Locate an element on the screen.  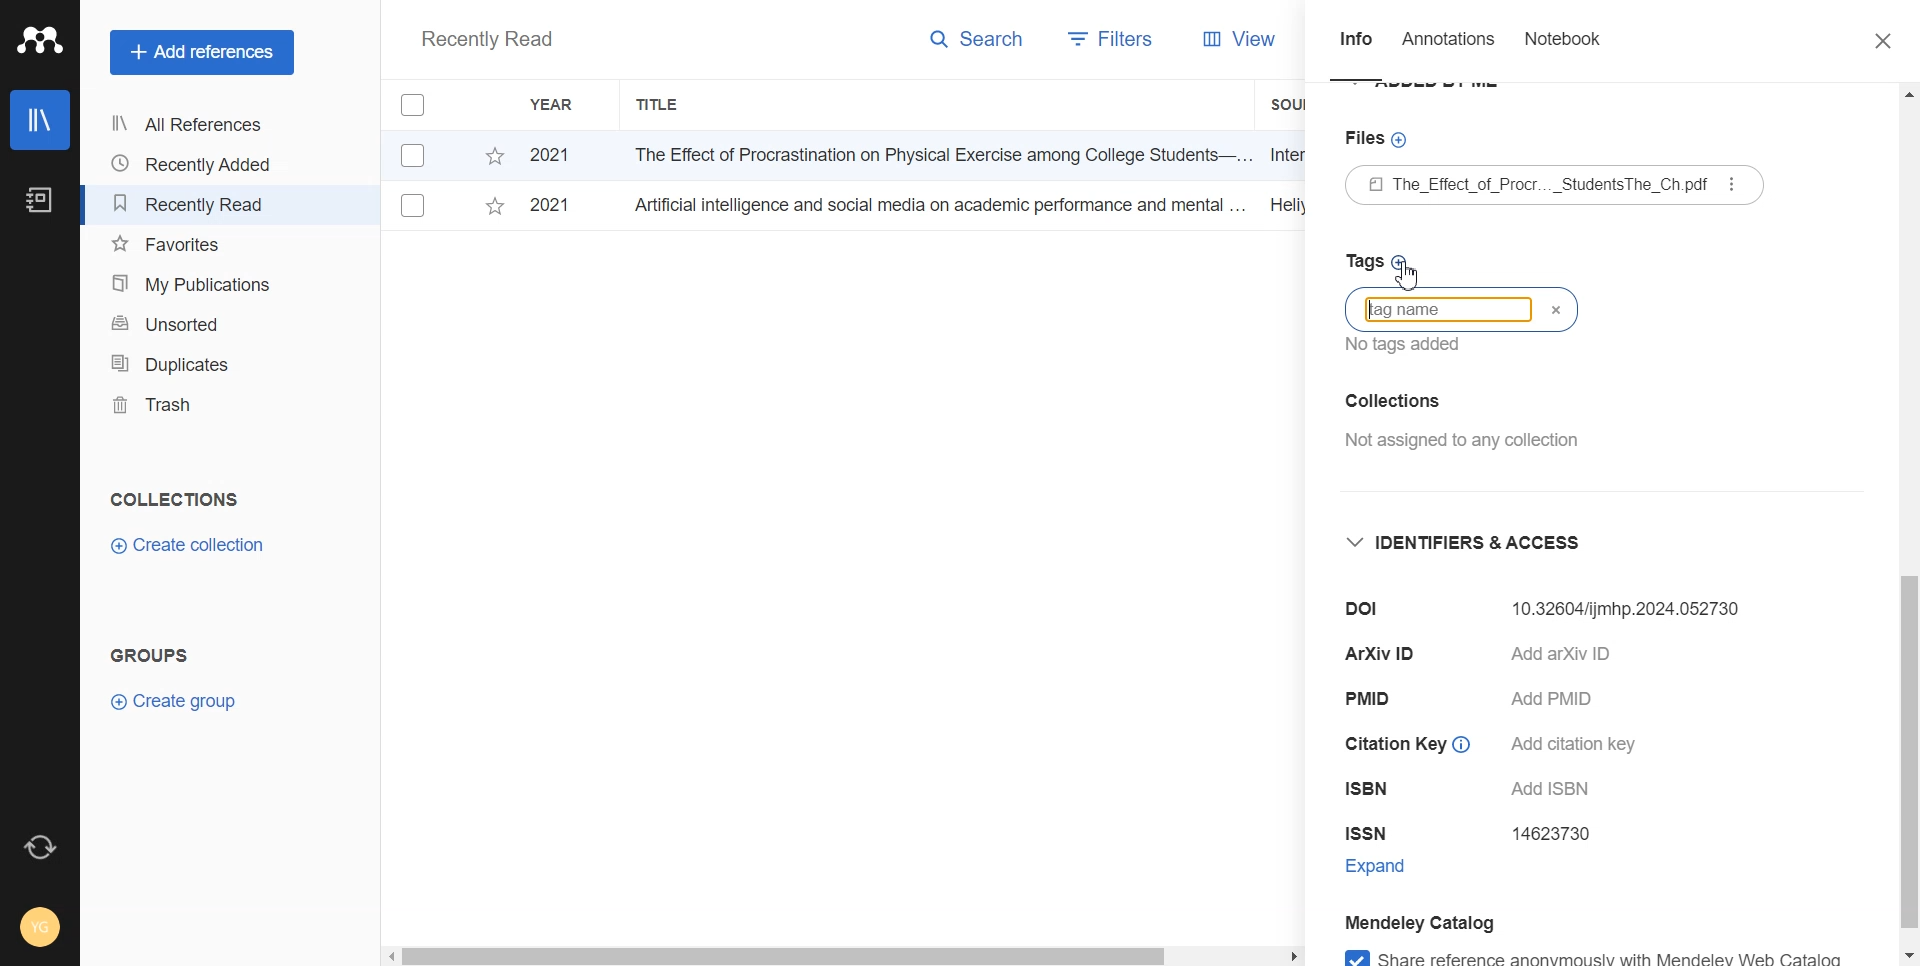
Unsorted is located at coordinates (197, 322).